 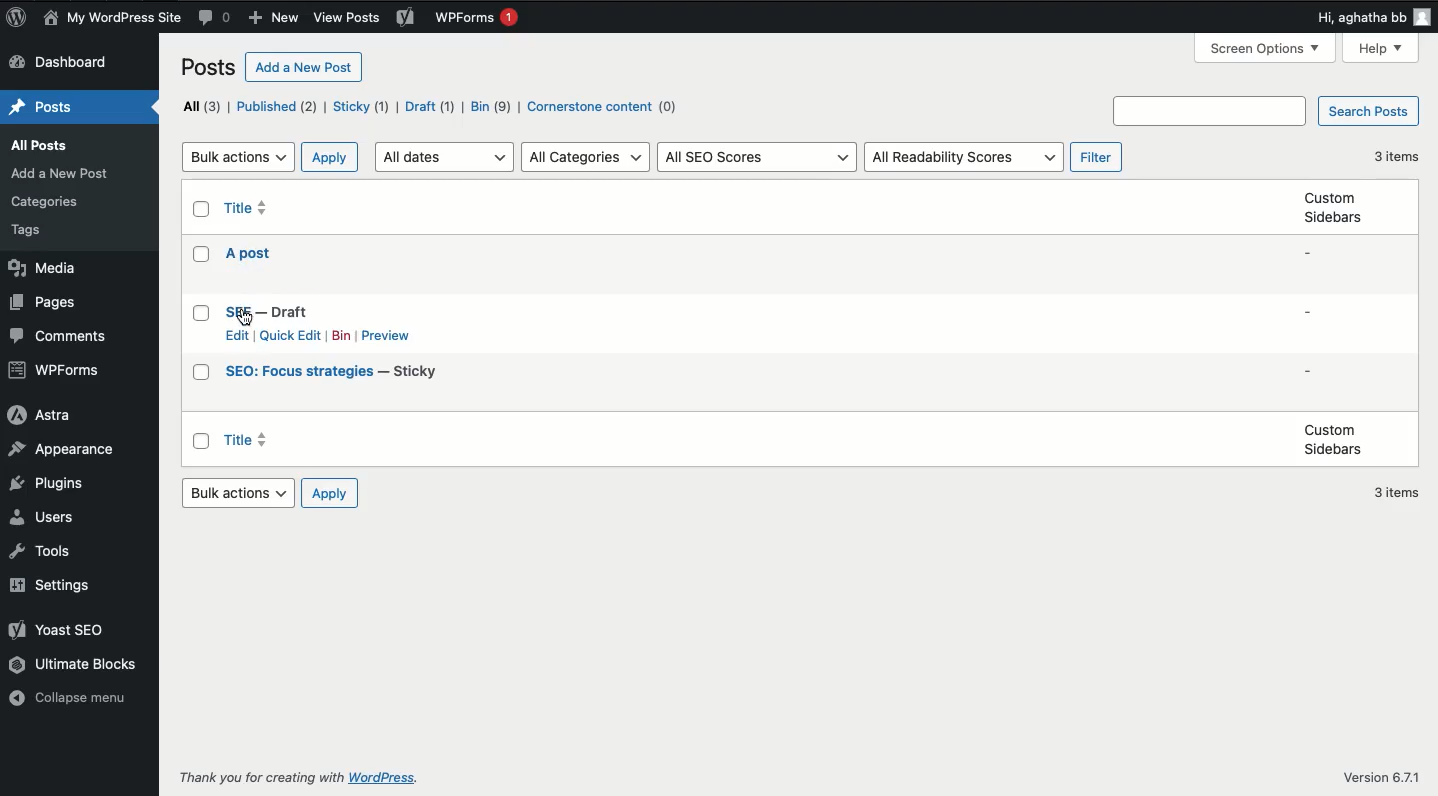 I want to click on Tools, so click(x=52, y=551).